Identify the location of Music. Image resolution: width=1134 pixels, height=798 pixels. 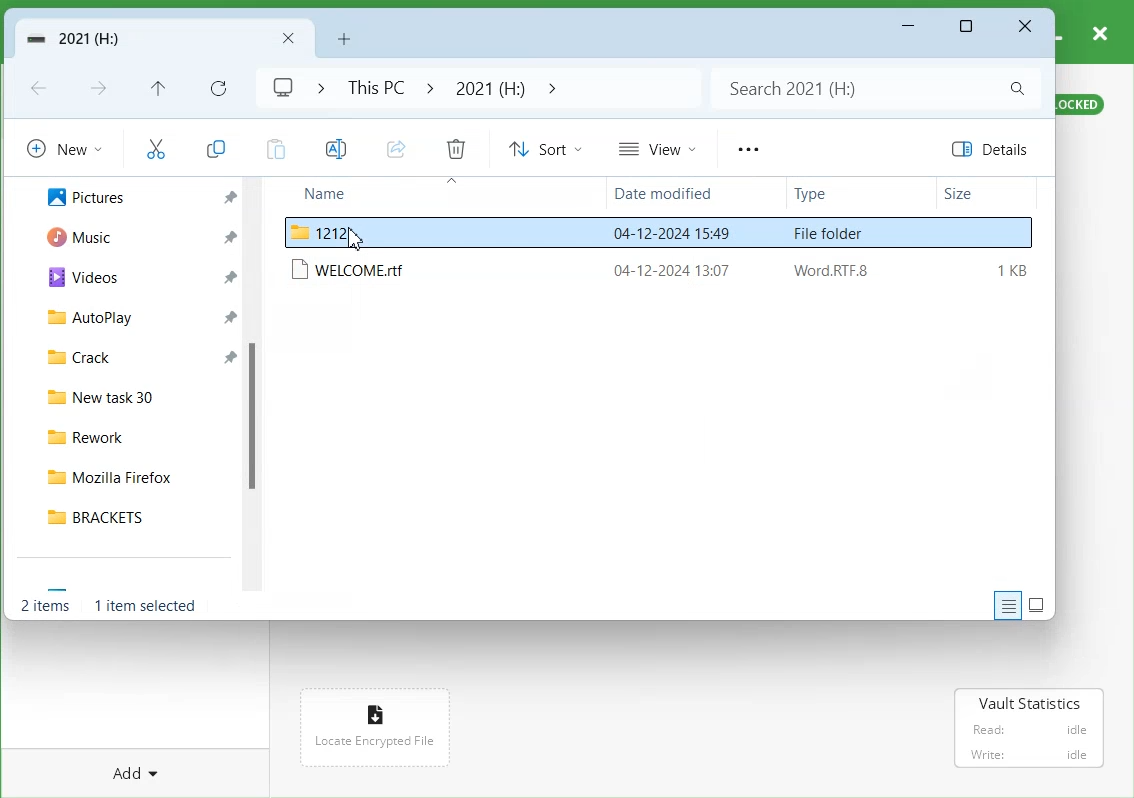
(75, 238).